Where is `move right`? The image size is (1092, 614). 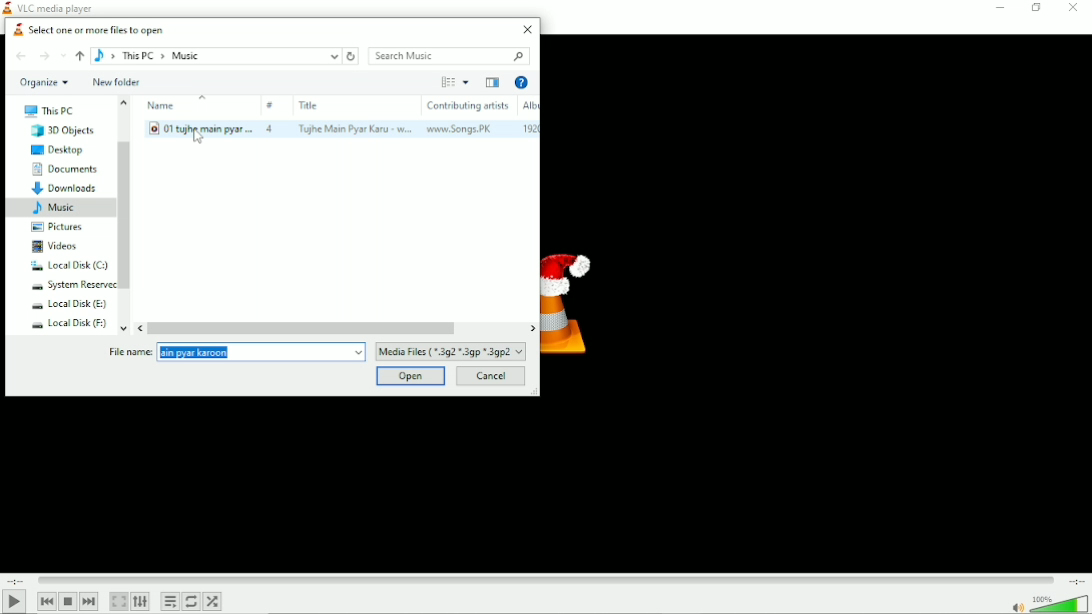
move right is located at coordinates (531, 326).